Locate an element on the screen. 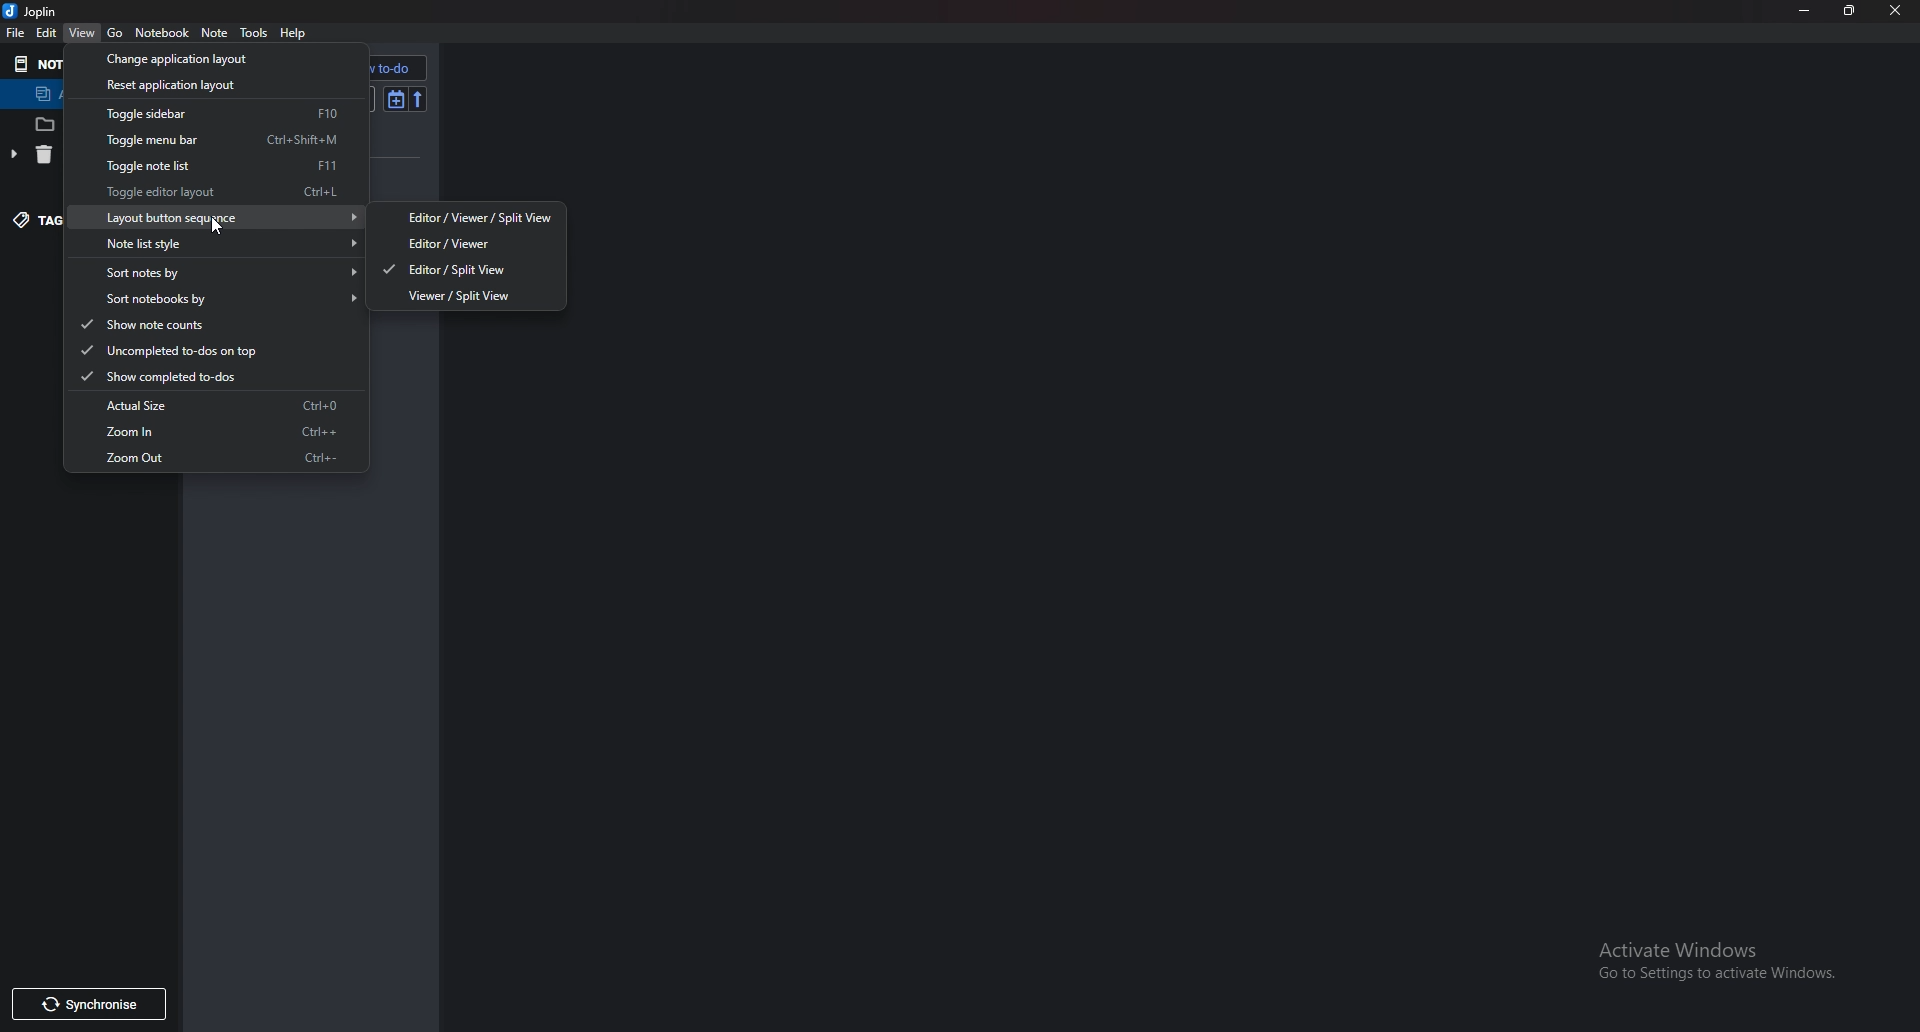 Image resolution: width=1920 pixels, height=1032 pixels. Synchronize is located at coordinates (82, 1003).